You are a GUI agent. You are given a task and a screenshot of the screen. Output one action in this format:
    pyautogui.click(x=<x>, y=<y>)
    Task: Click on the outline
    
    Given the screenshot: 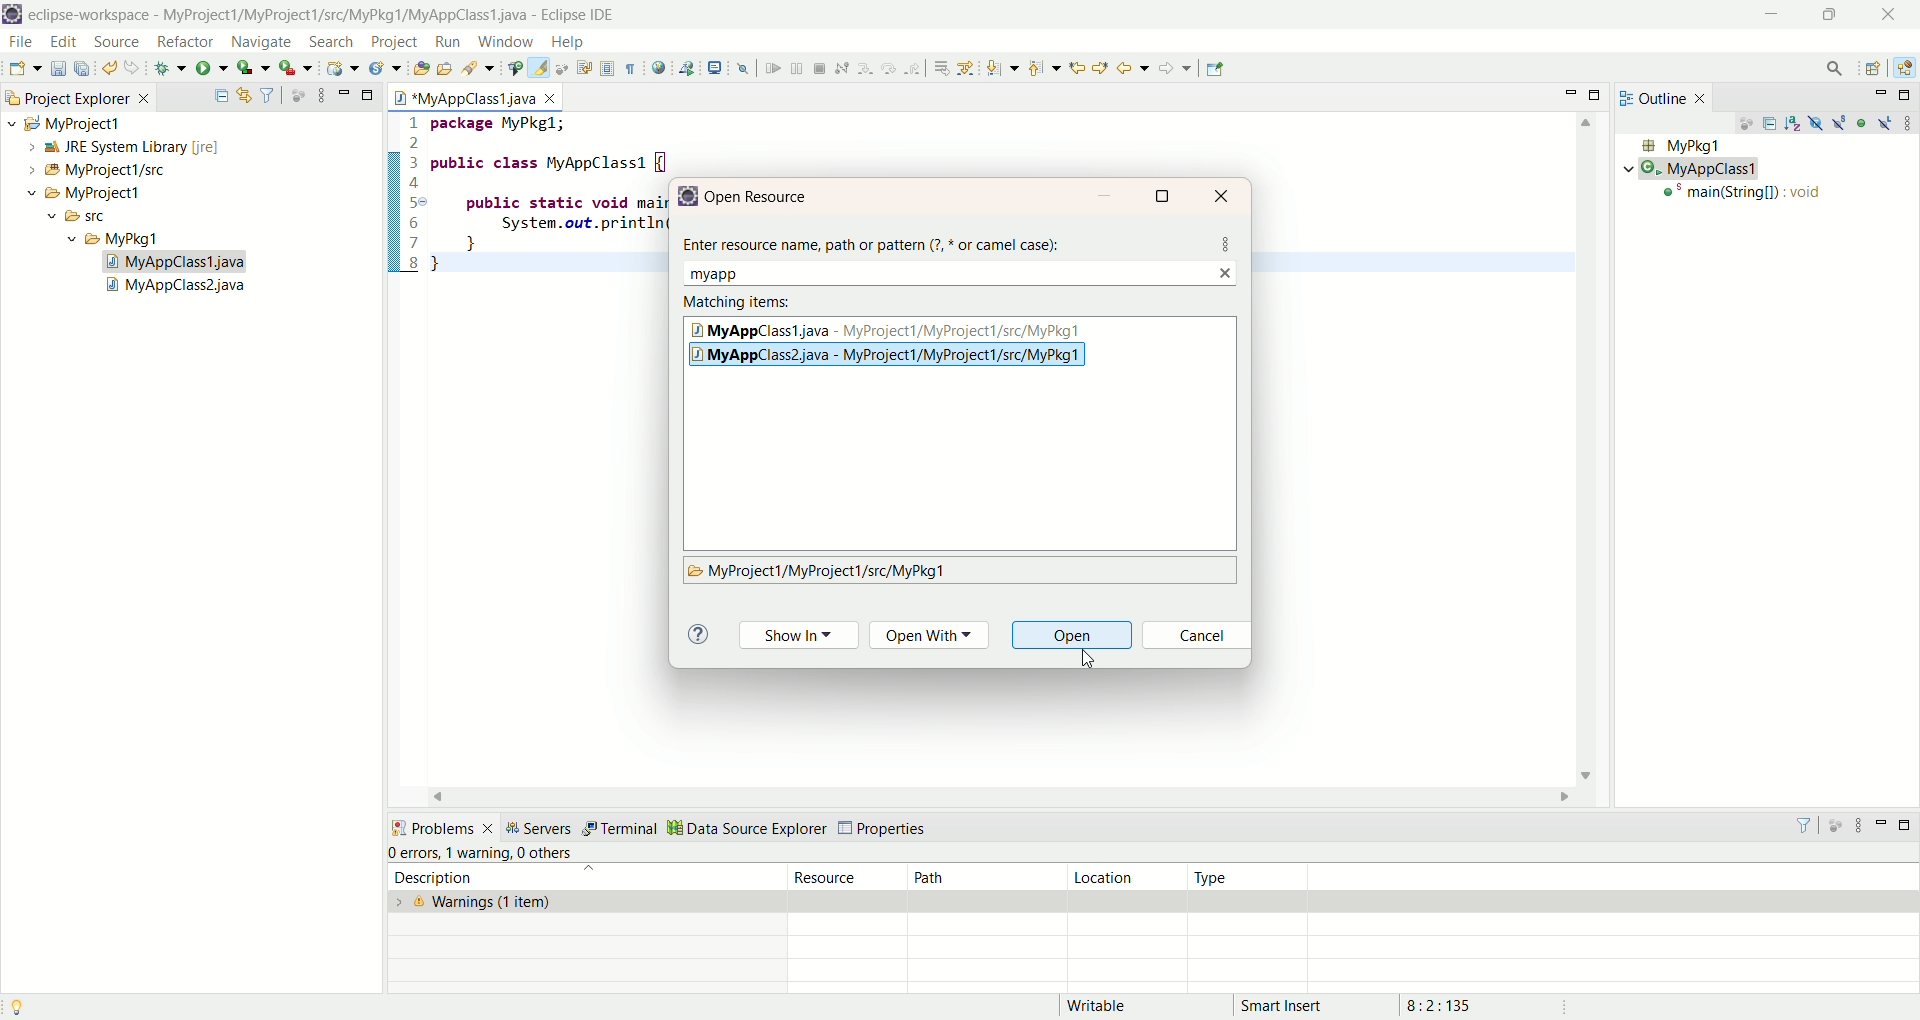 What is the action you would take?
    pyautogui.click(x=1667, y=97)
    